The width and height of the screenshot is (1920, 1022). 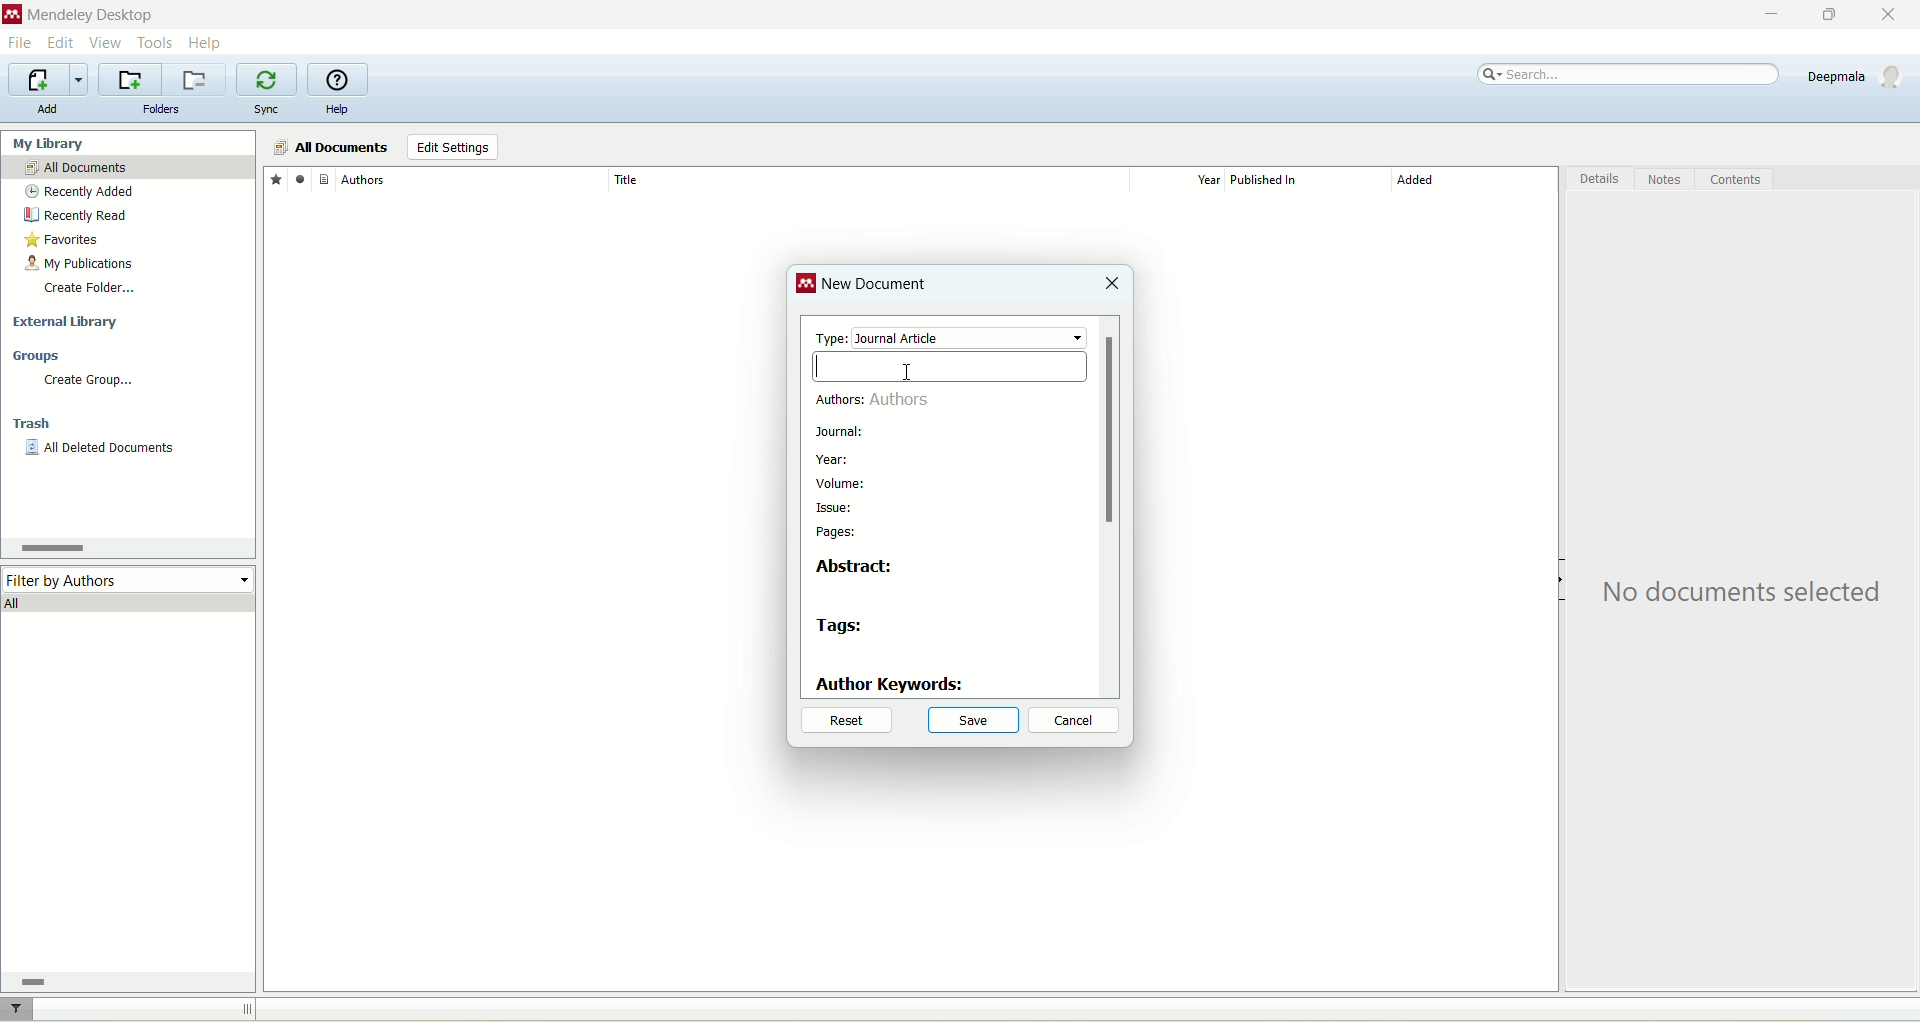 What do you see at coordinates (324, 178) in the screenshot?
I see `document` at bounding box center [324, 178].